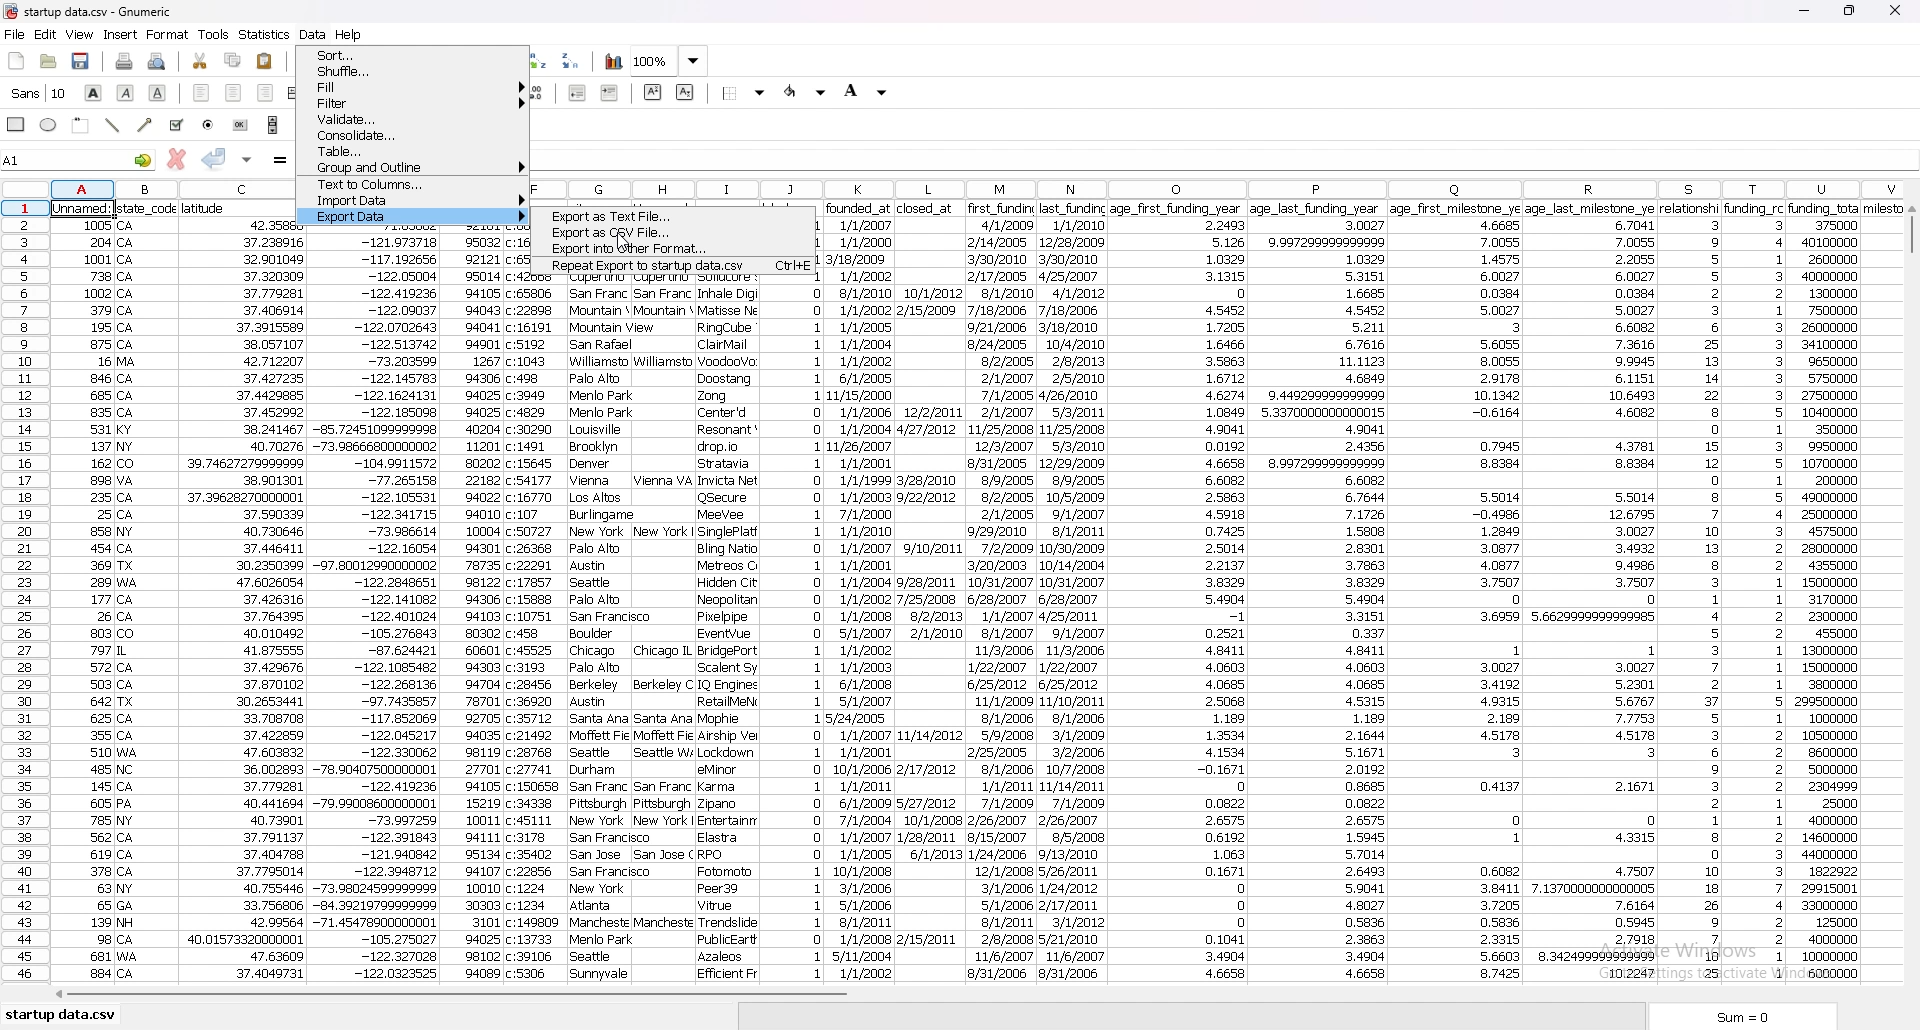  I want to click on sheet, so click(61, 1016).